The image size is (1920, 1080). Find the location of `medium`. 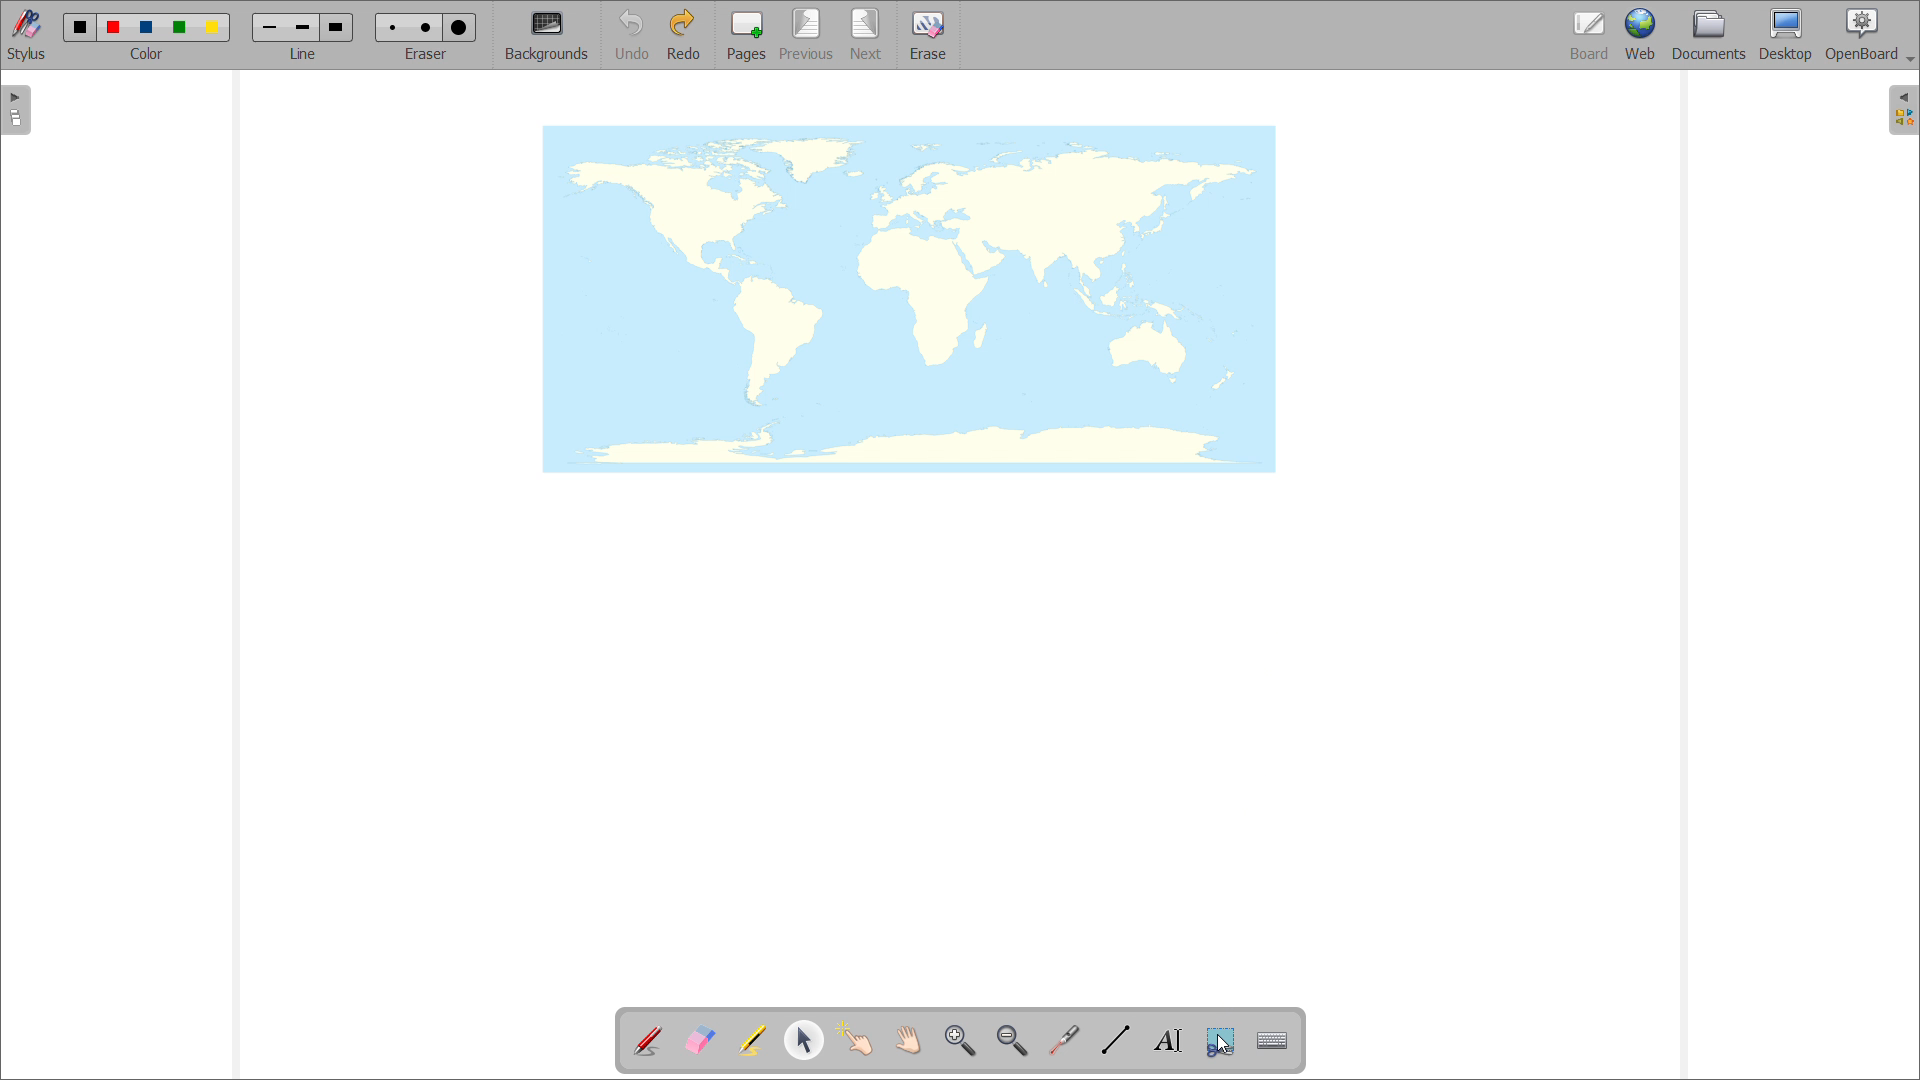

medium is located at coordinates (429, 27).